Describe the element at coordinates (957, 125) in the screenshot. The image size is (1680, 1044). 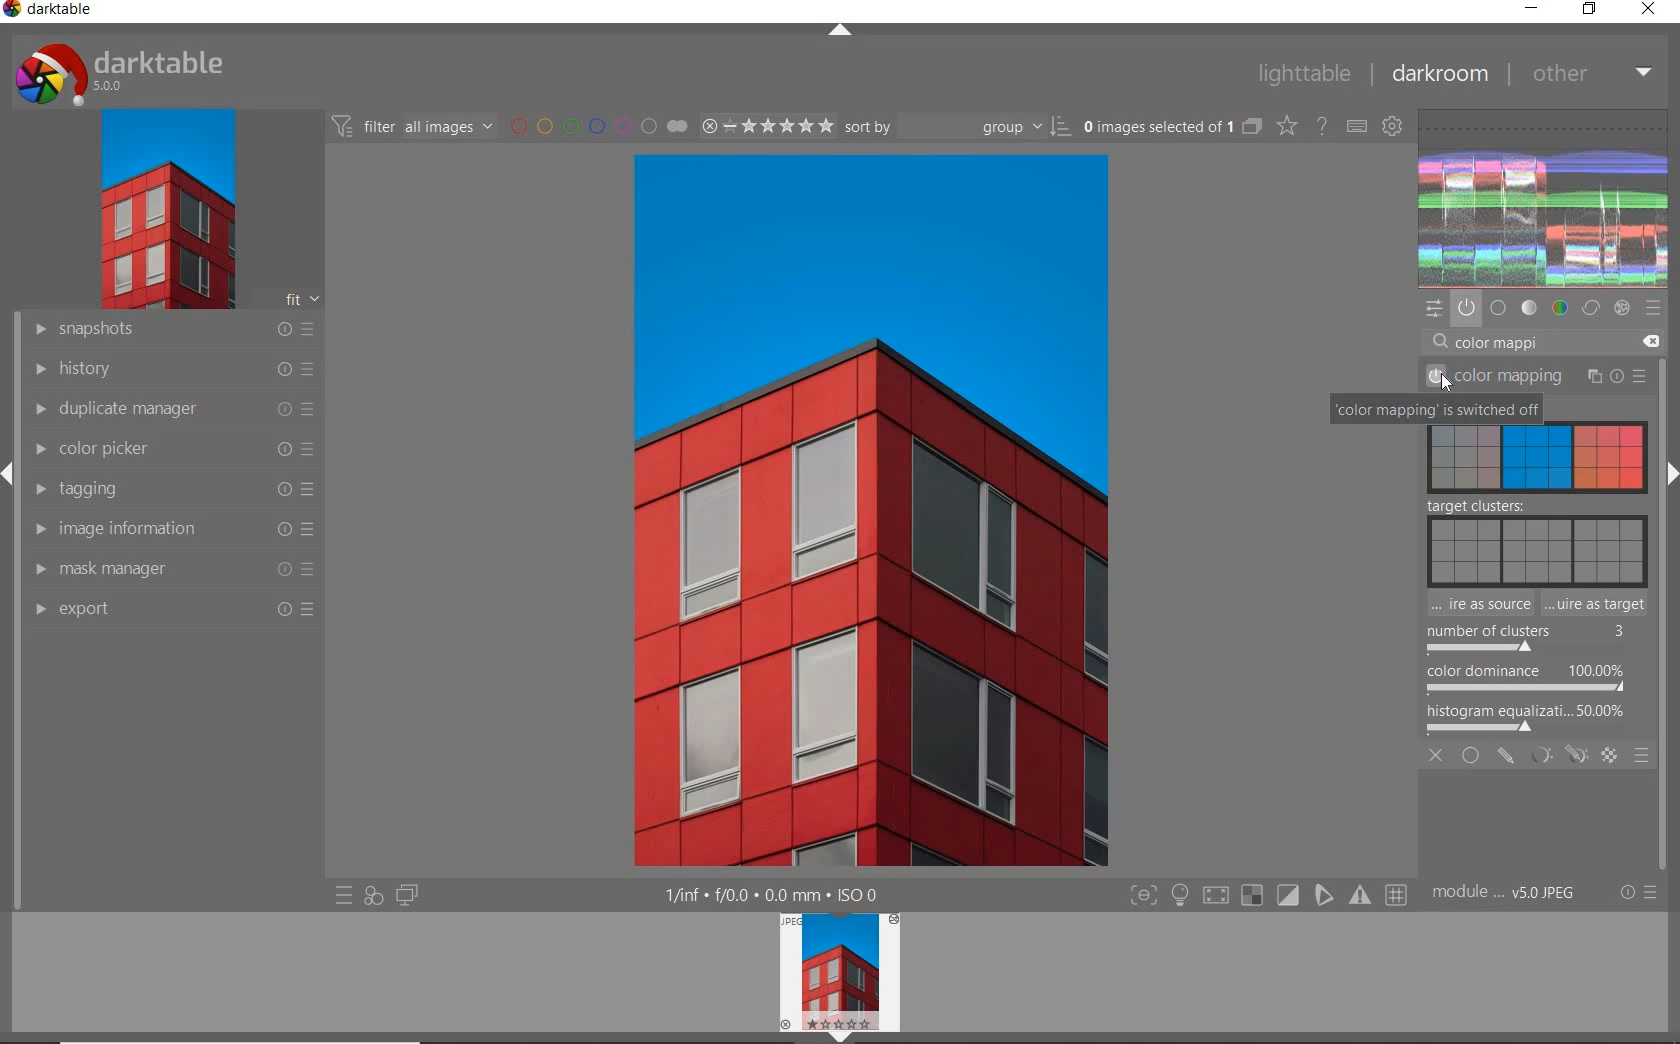
I see `sort` at that location.